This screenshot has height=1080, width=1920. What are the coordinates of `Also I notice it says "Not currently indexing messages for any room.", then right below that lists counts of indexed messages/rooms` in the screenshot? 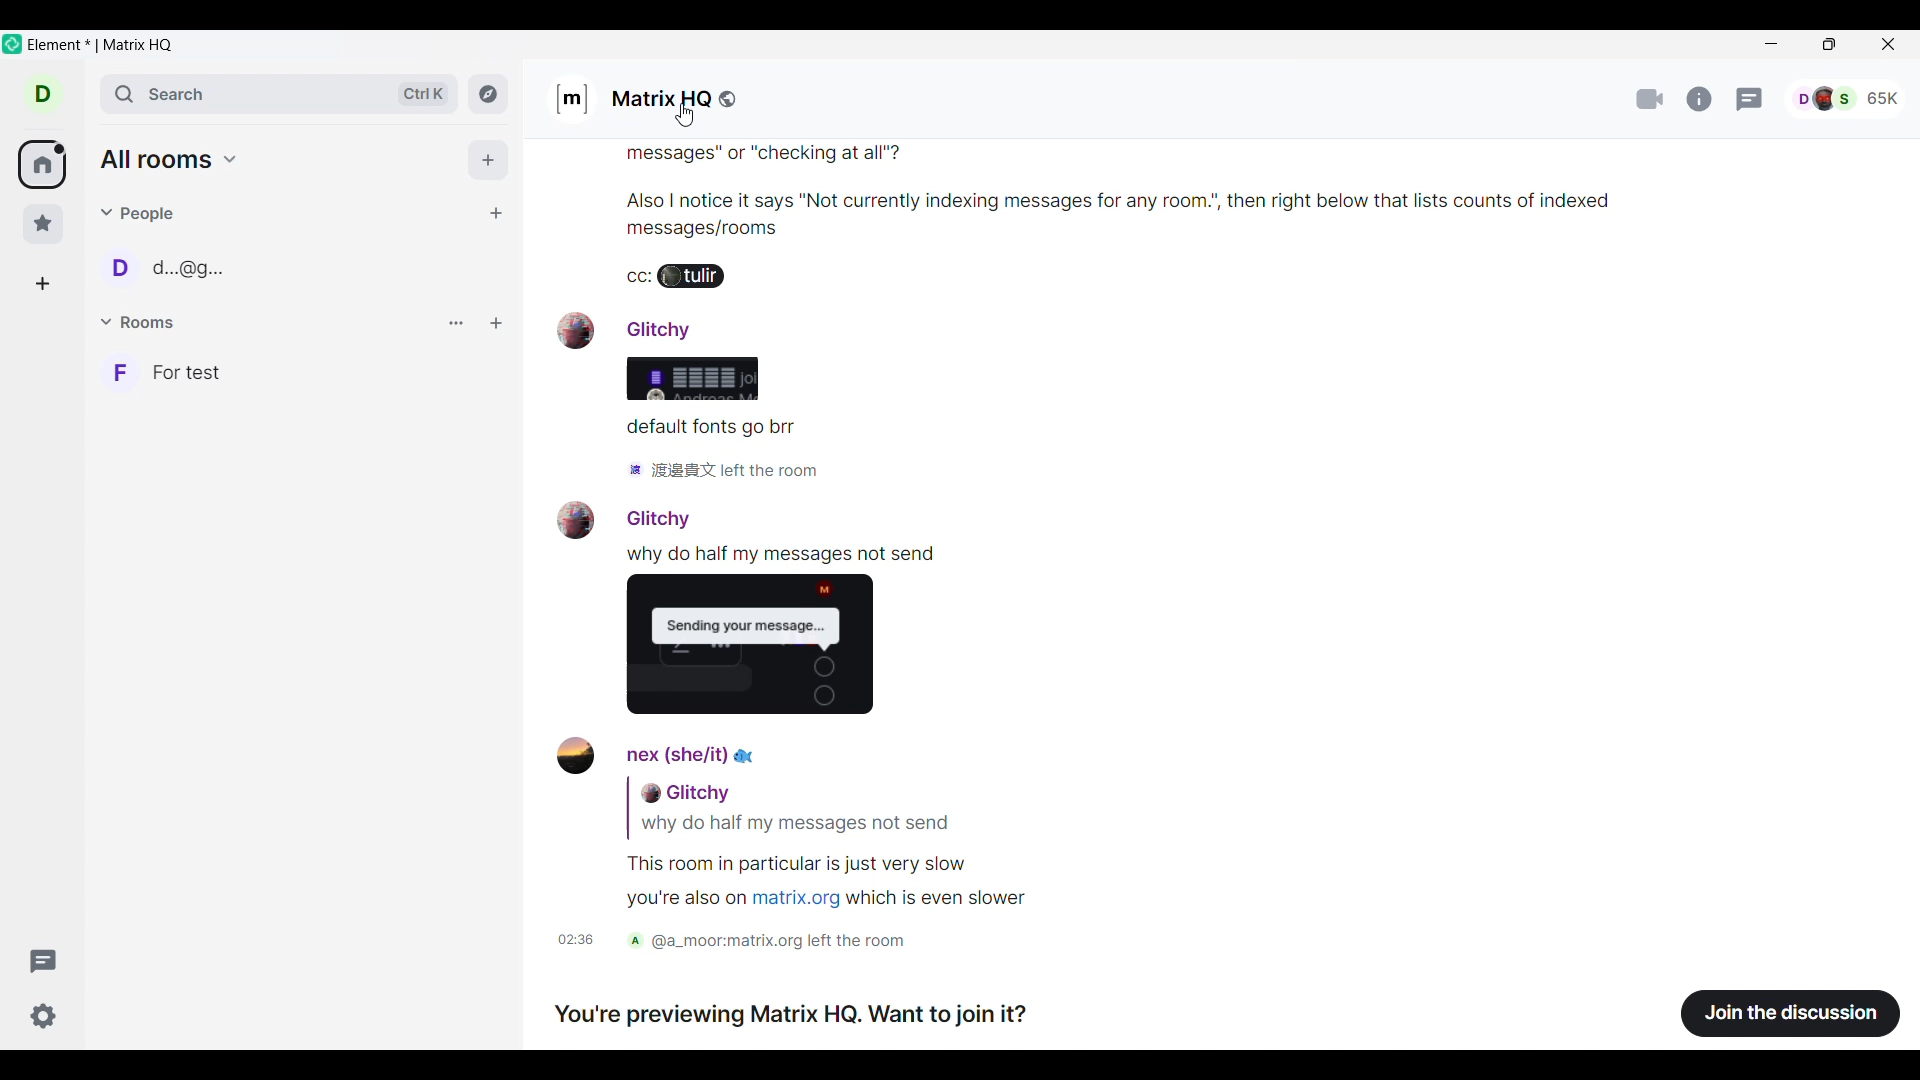 It's located at (914, 212).